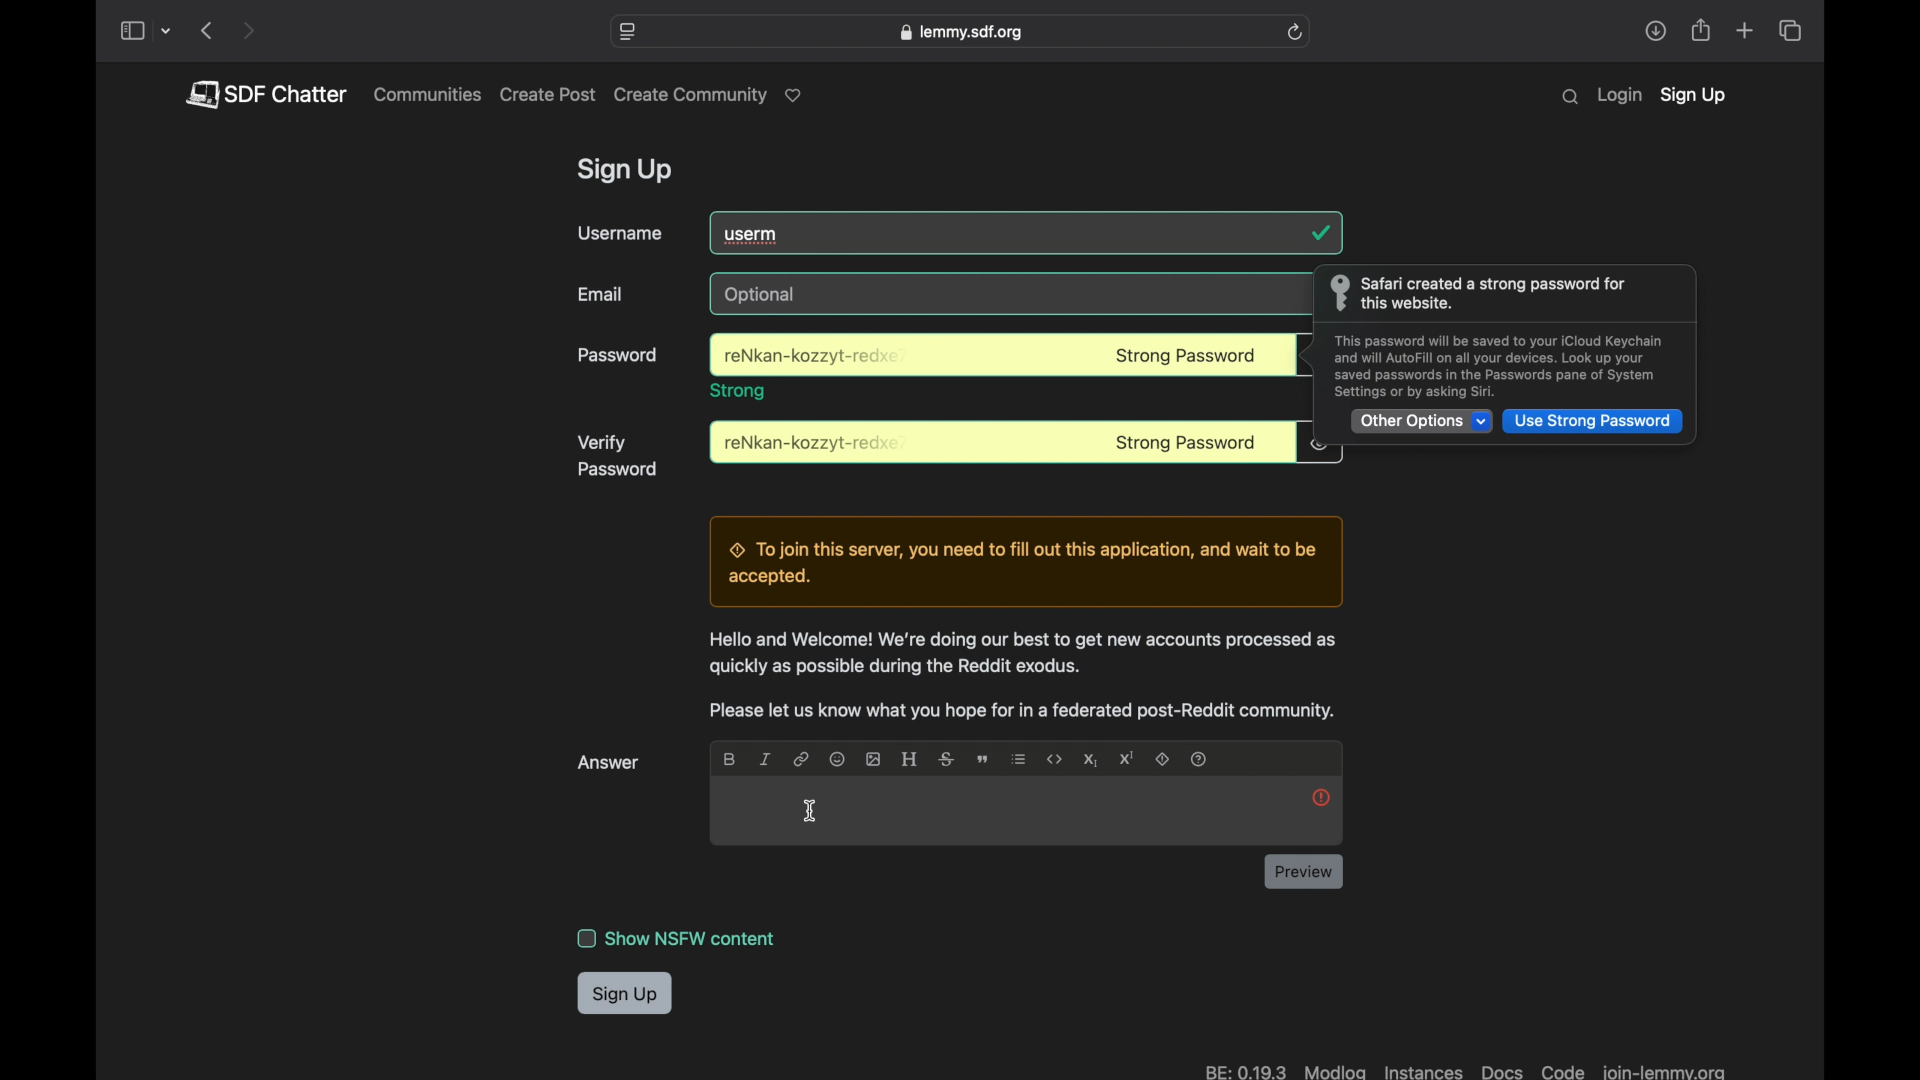 The width and height of the screenshot is (1920, 1080). What do you see at coordinates (610, 763) in the screenshot?
I see `answer` at bounding box center [610, 763].